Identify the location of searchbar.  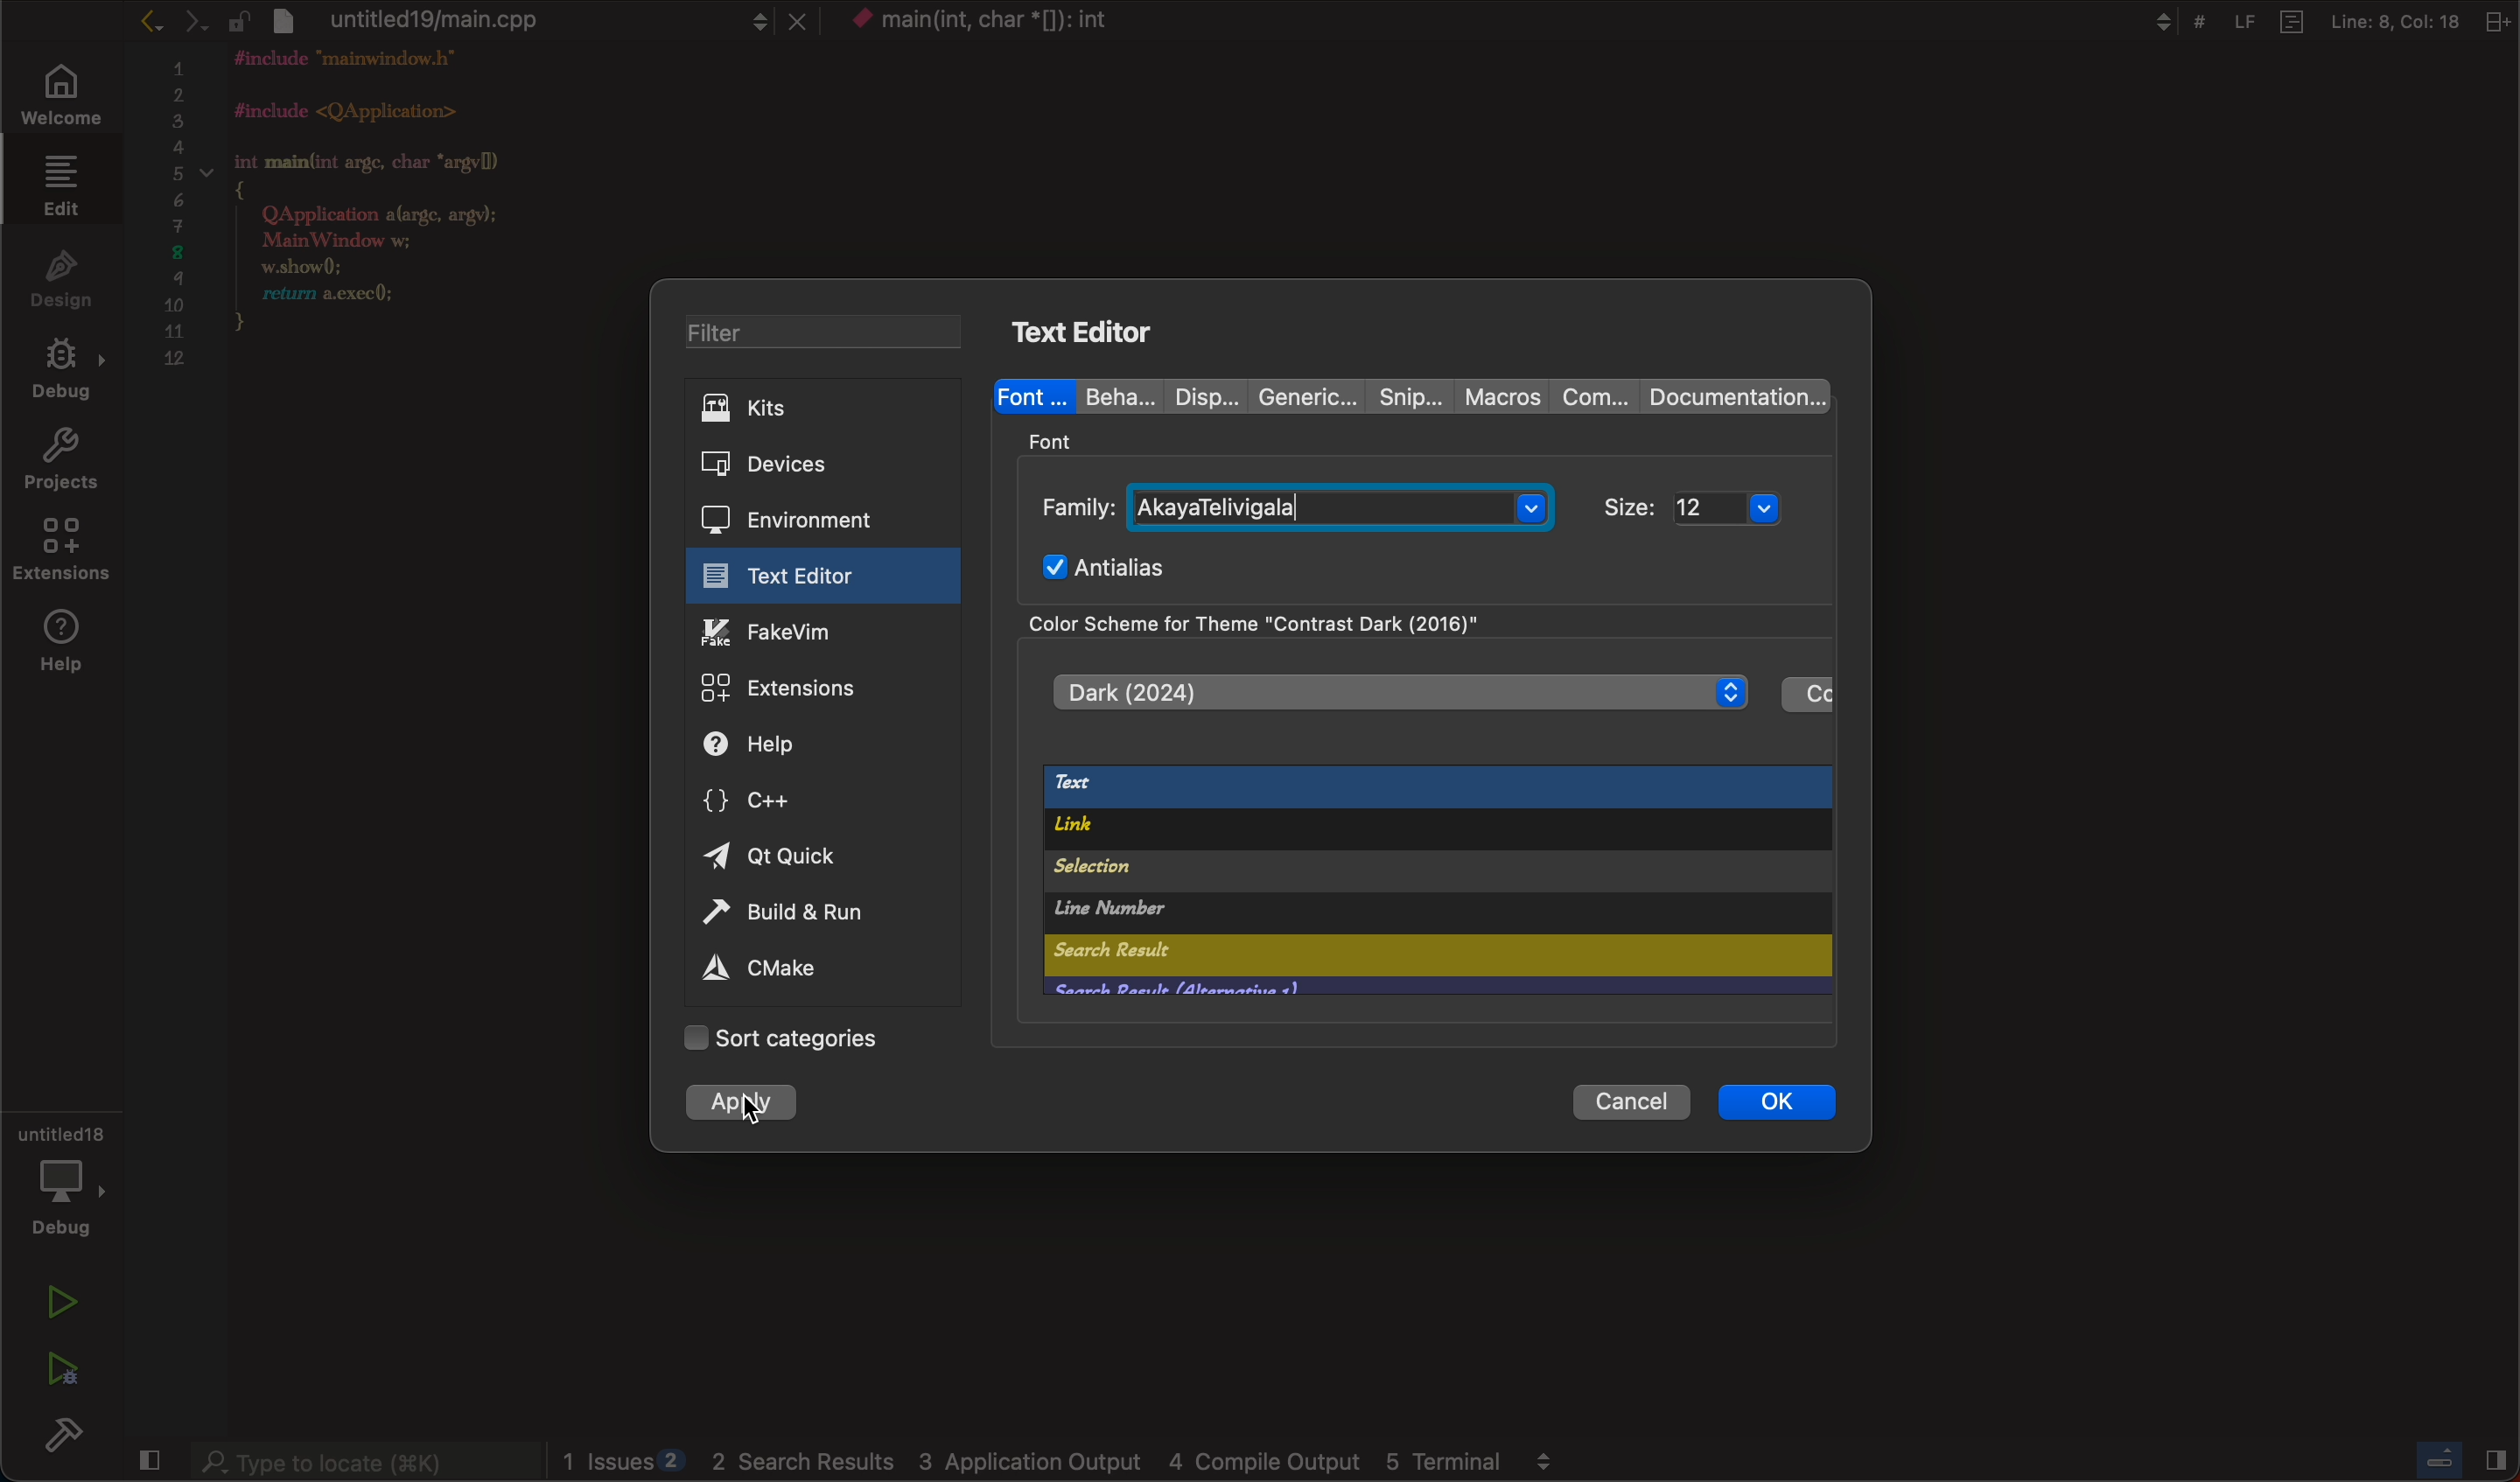
(363, 1459).